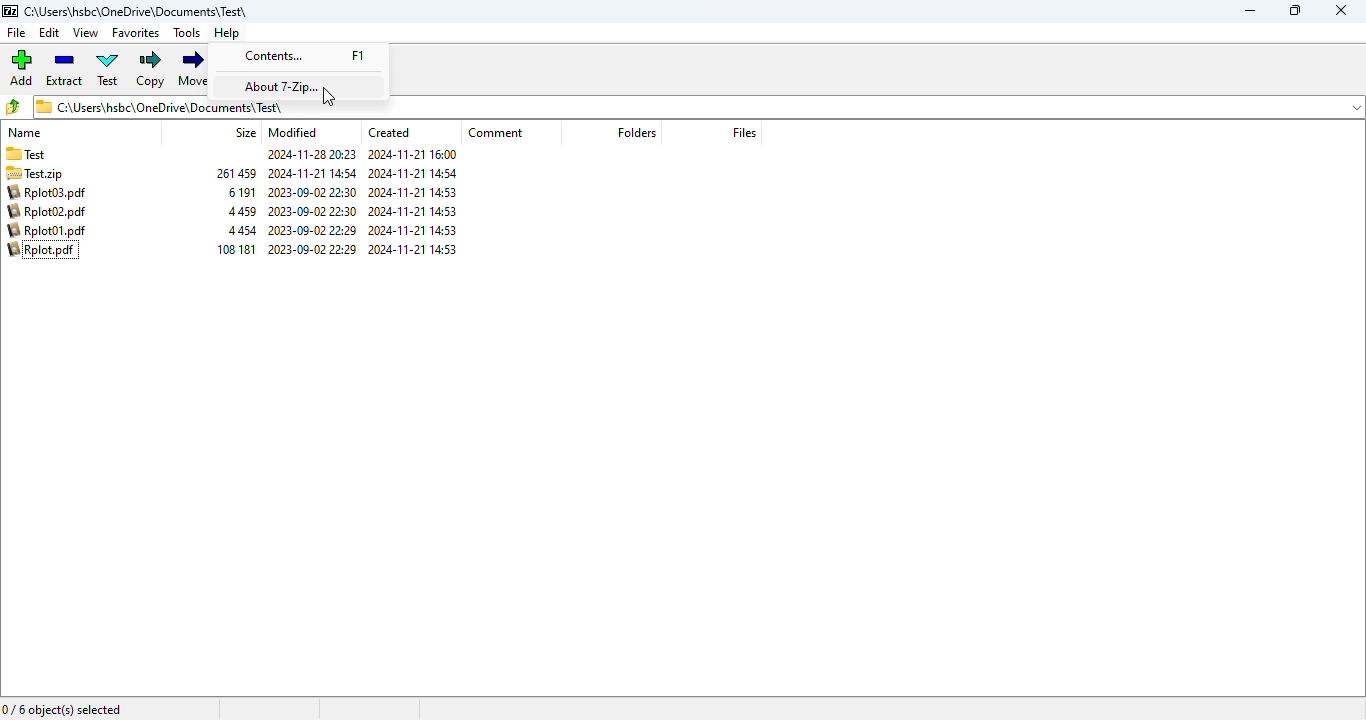  I want to click on drop down, so click(1357, 107).